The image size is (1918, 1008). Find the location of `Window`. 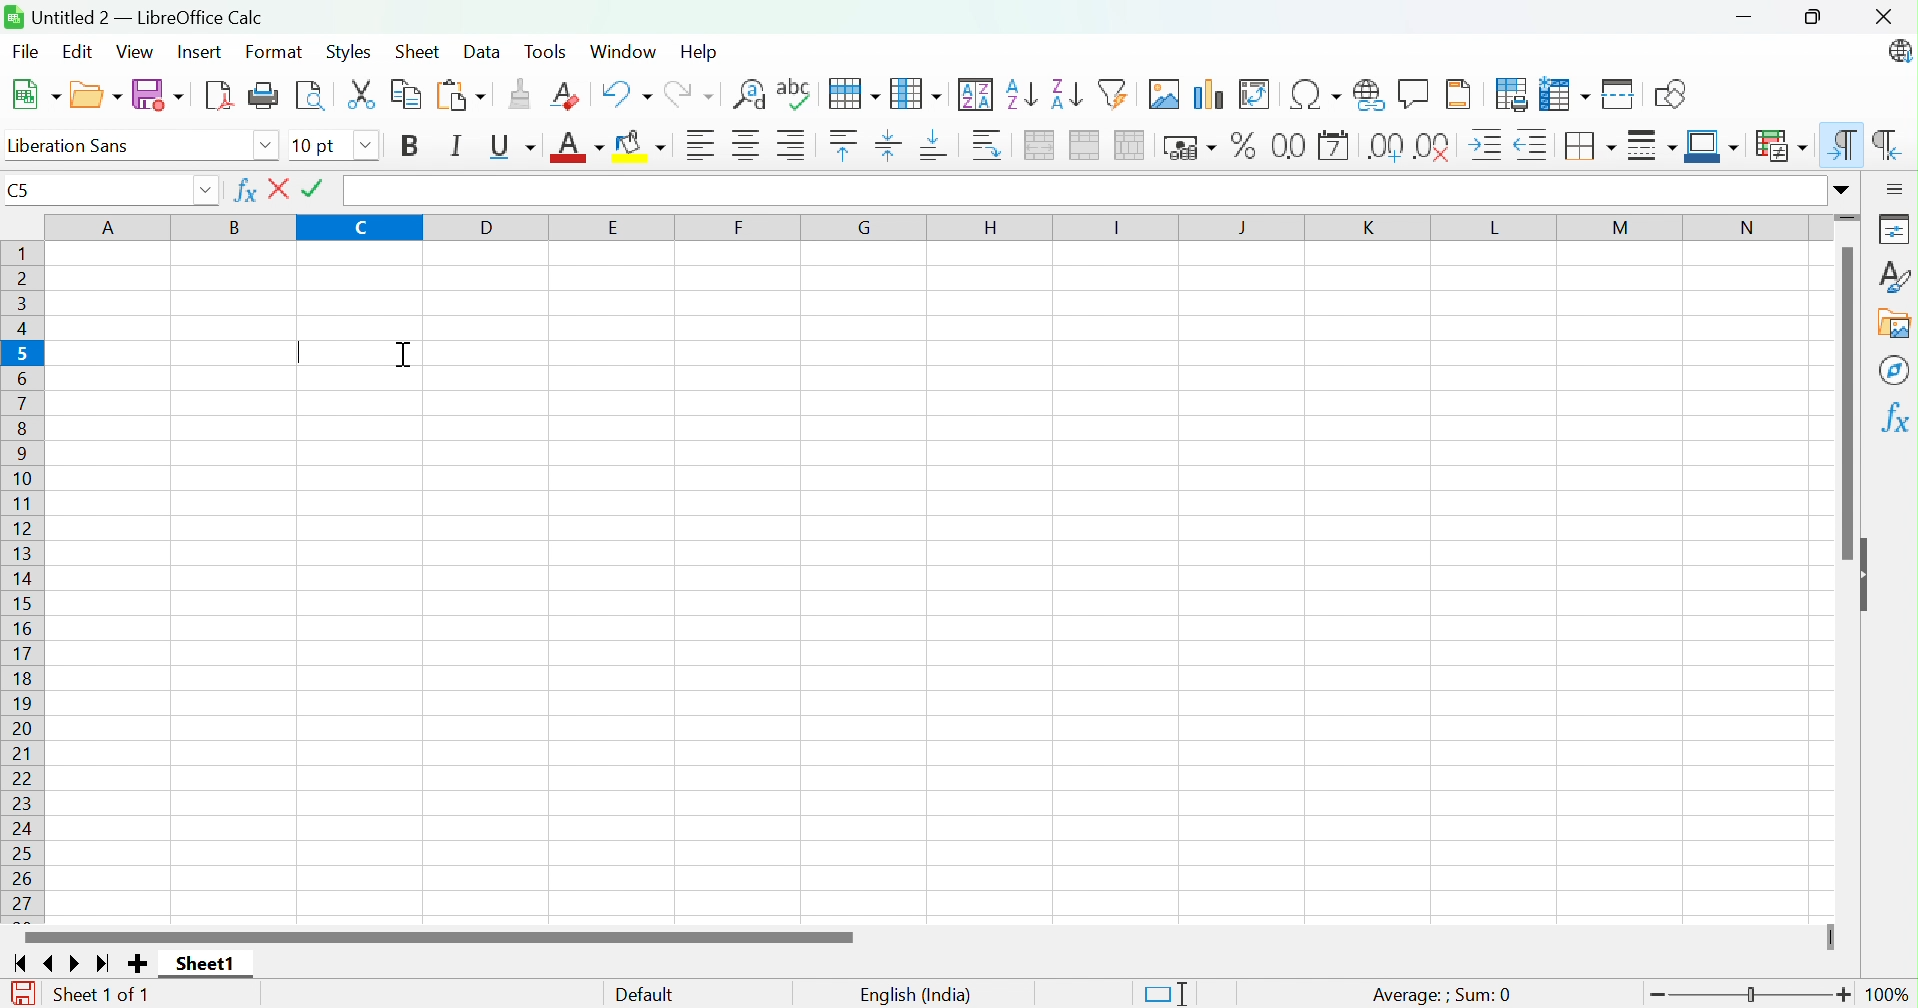

Window is located at coordinates (622, 51).